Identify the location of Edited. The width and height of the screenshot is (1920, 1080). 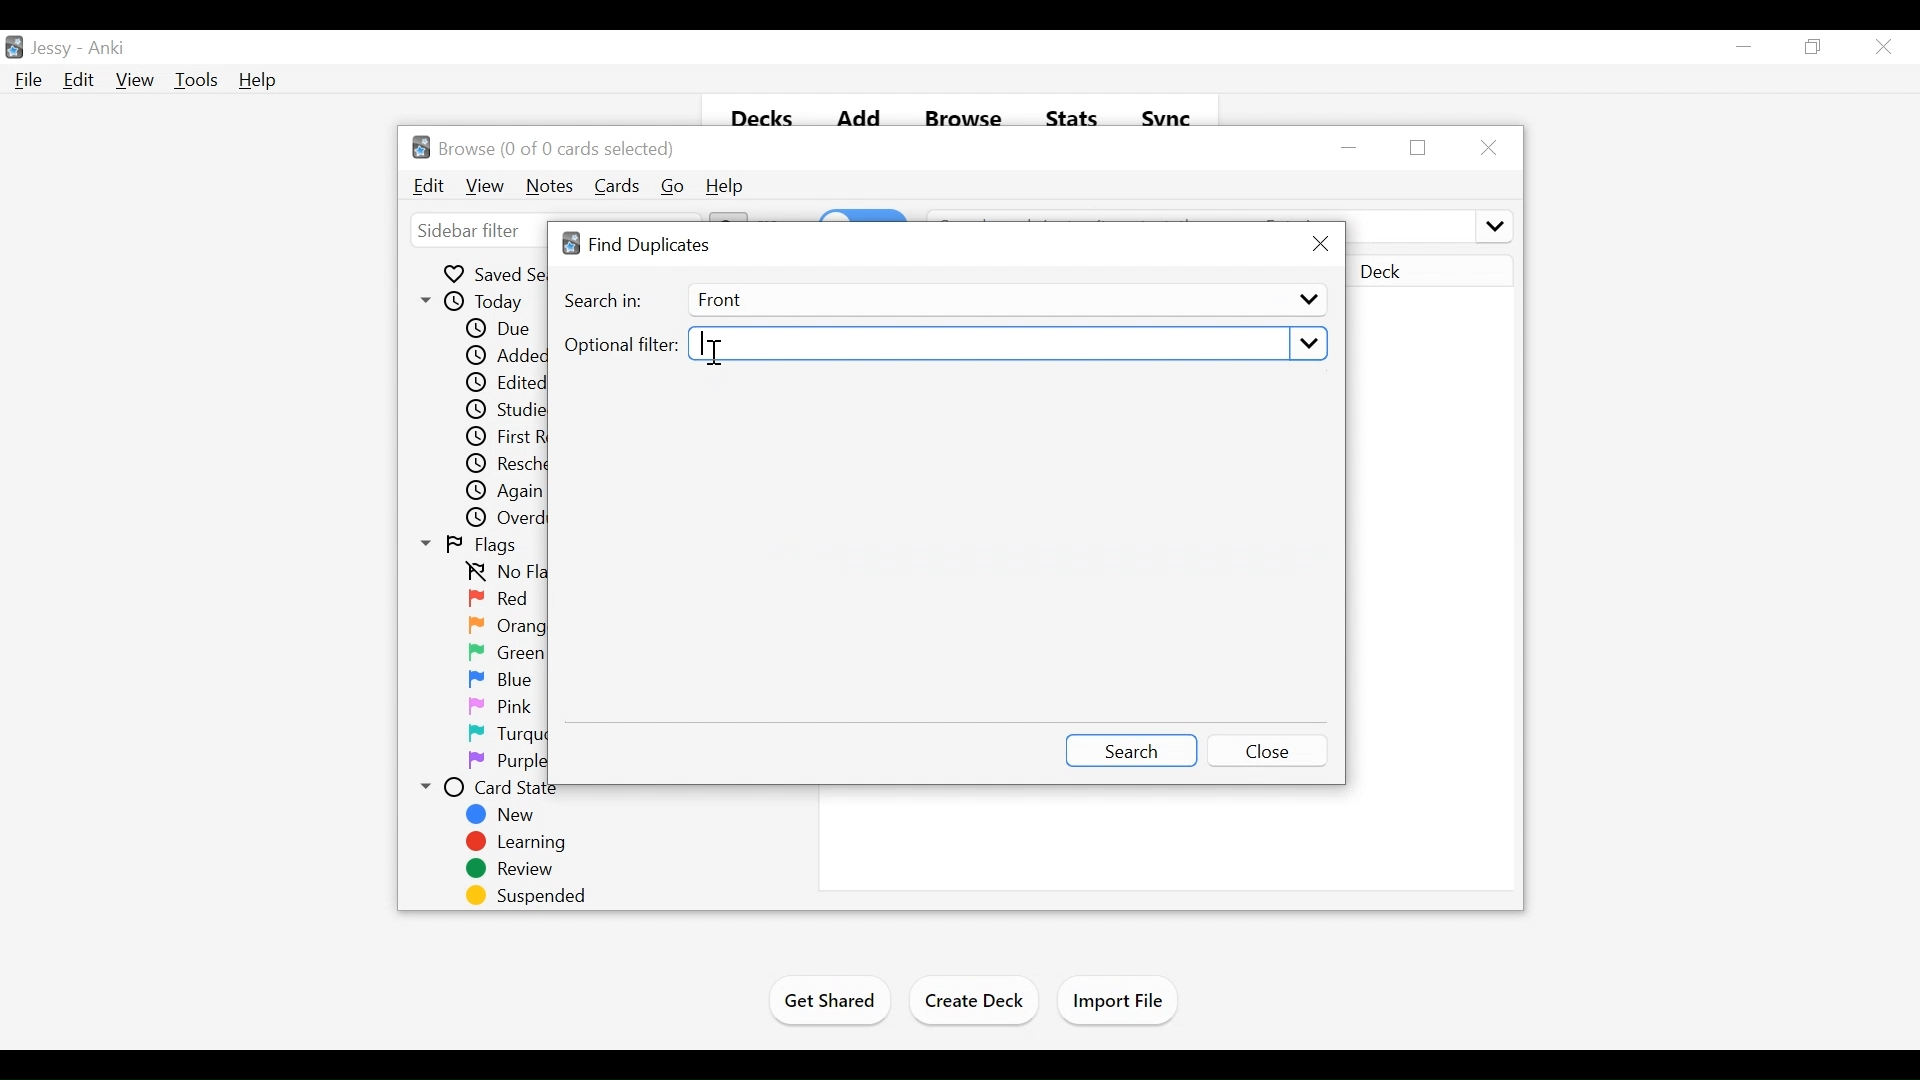
(507, 384).